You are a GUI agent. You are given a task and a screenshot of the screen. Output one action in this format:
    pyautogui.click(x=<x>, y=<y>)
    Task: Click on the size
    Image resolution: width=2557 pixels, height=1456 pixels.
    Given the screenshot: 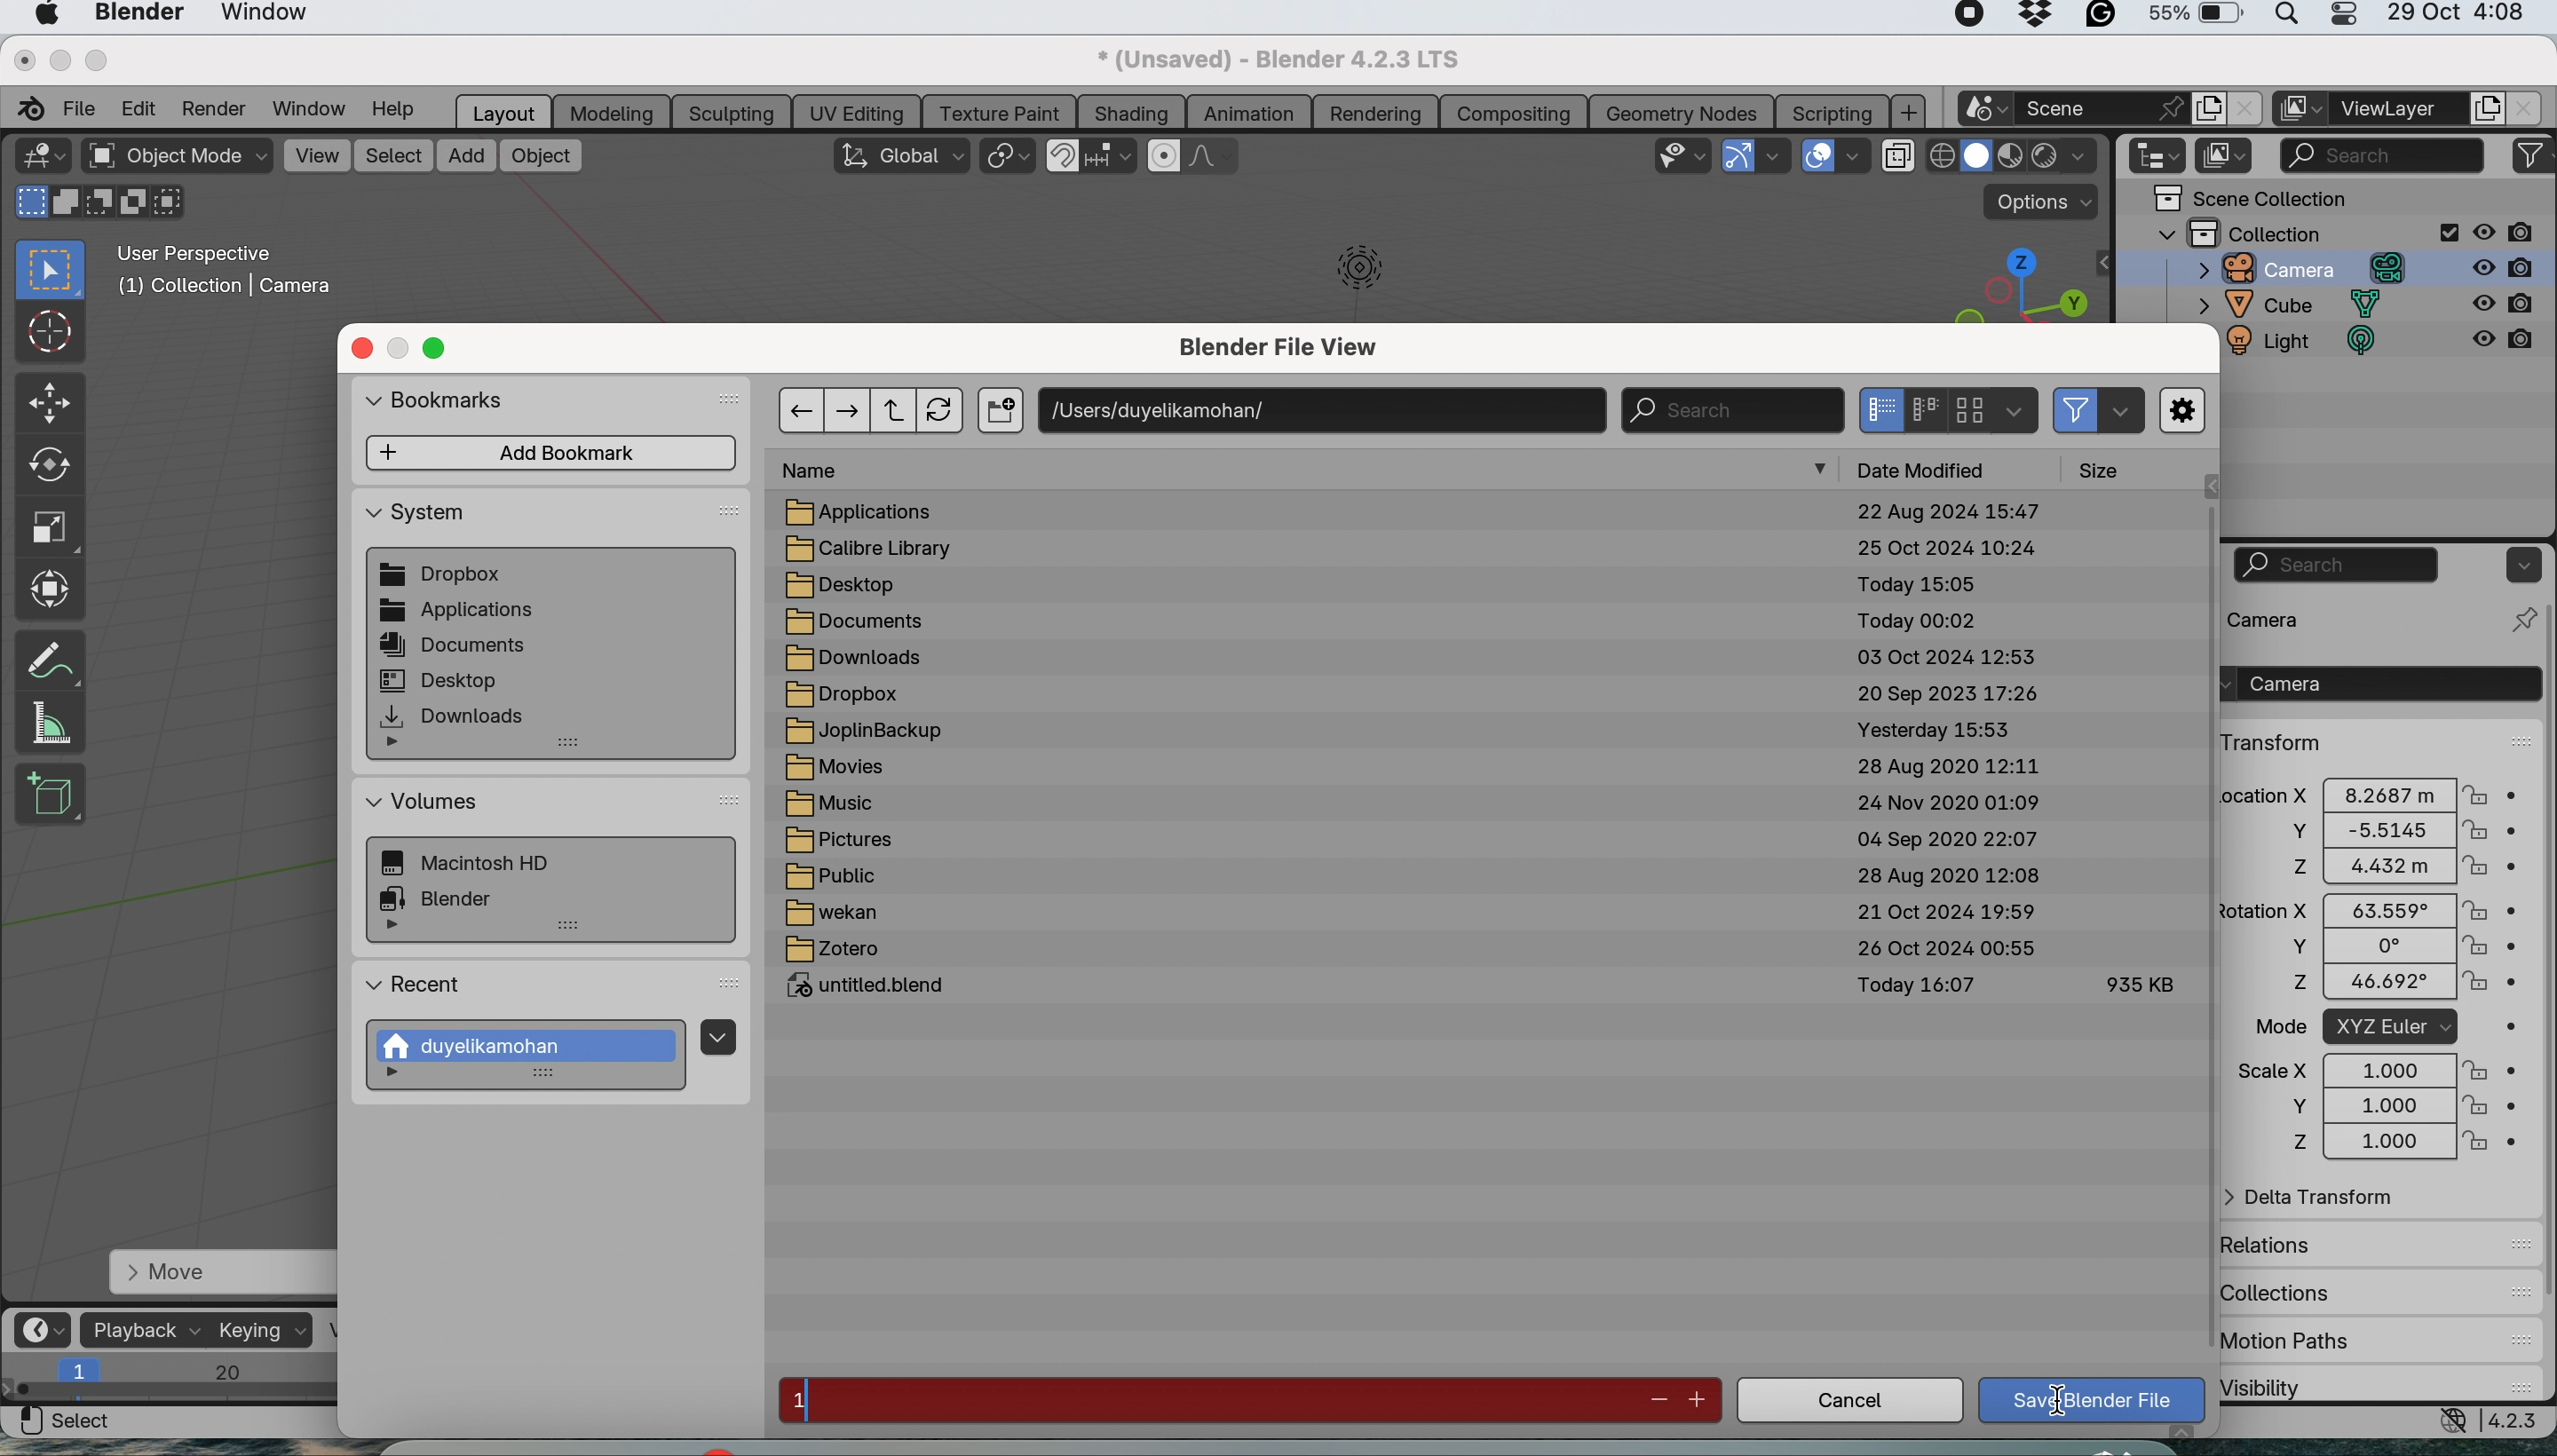 What is the action you would take?
    pyautogui.click(x=2109, y=470)
    